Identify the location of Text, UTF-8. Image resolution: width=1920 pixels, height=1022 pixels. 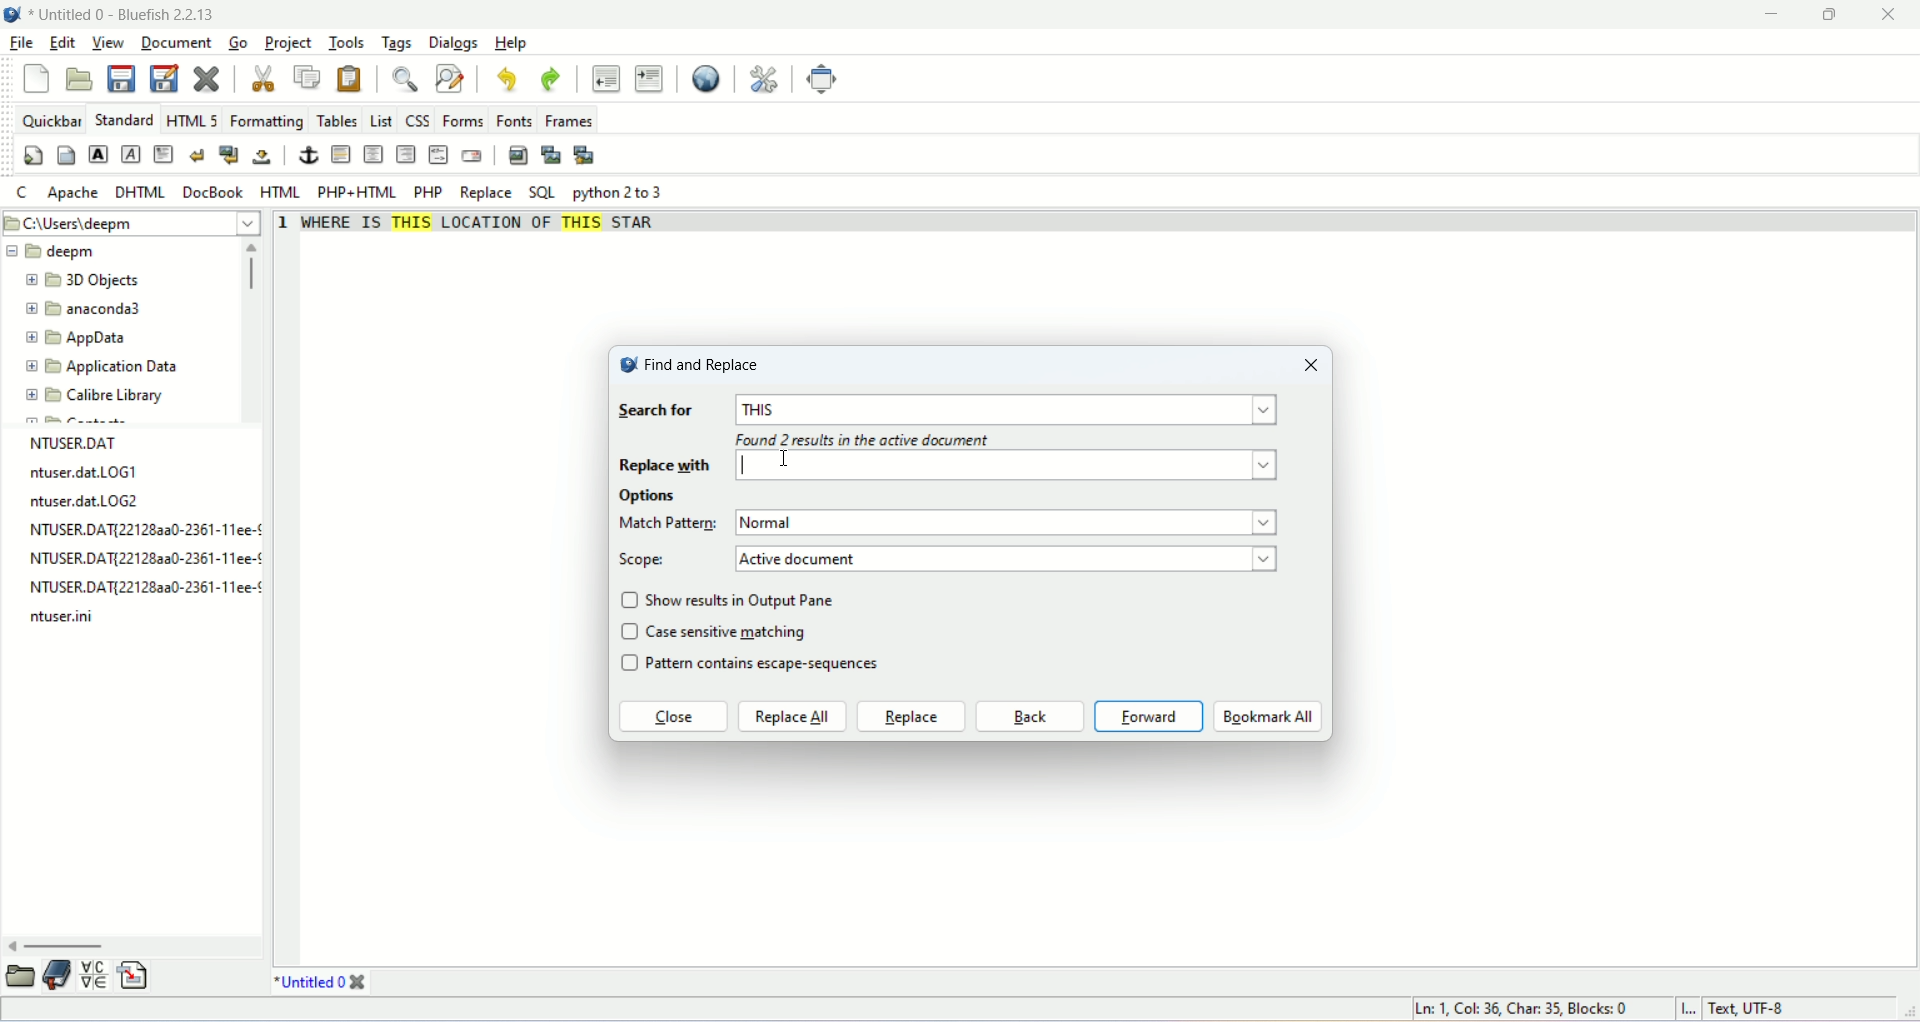
(1744, 1010).